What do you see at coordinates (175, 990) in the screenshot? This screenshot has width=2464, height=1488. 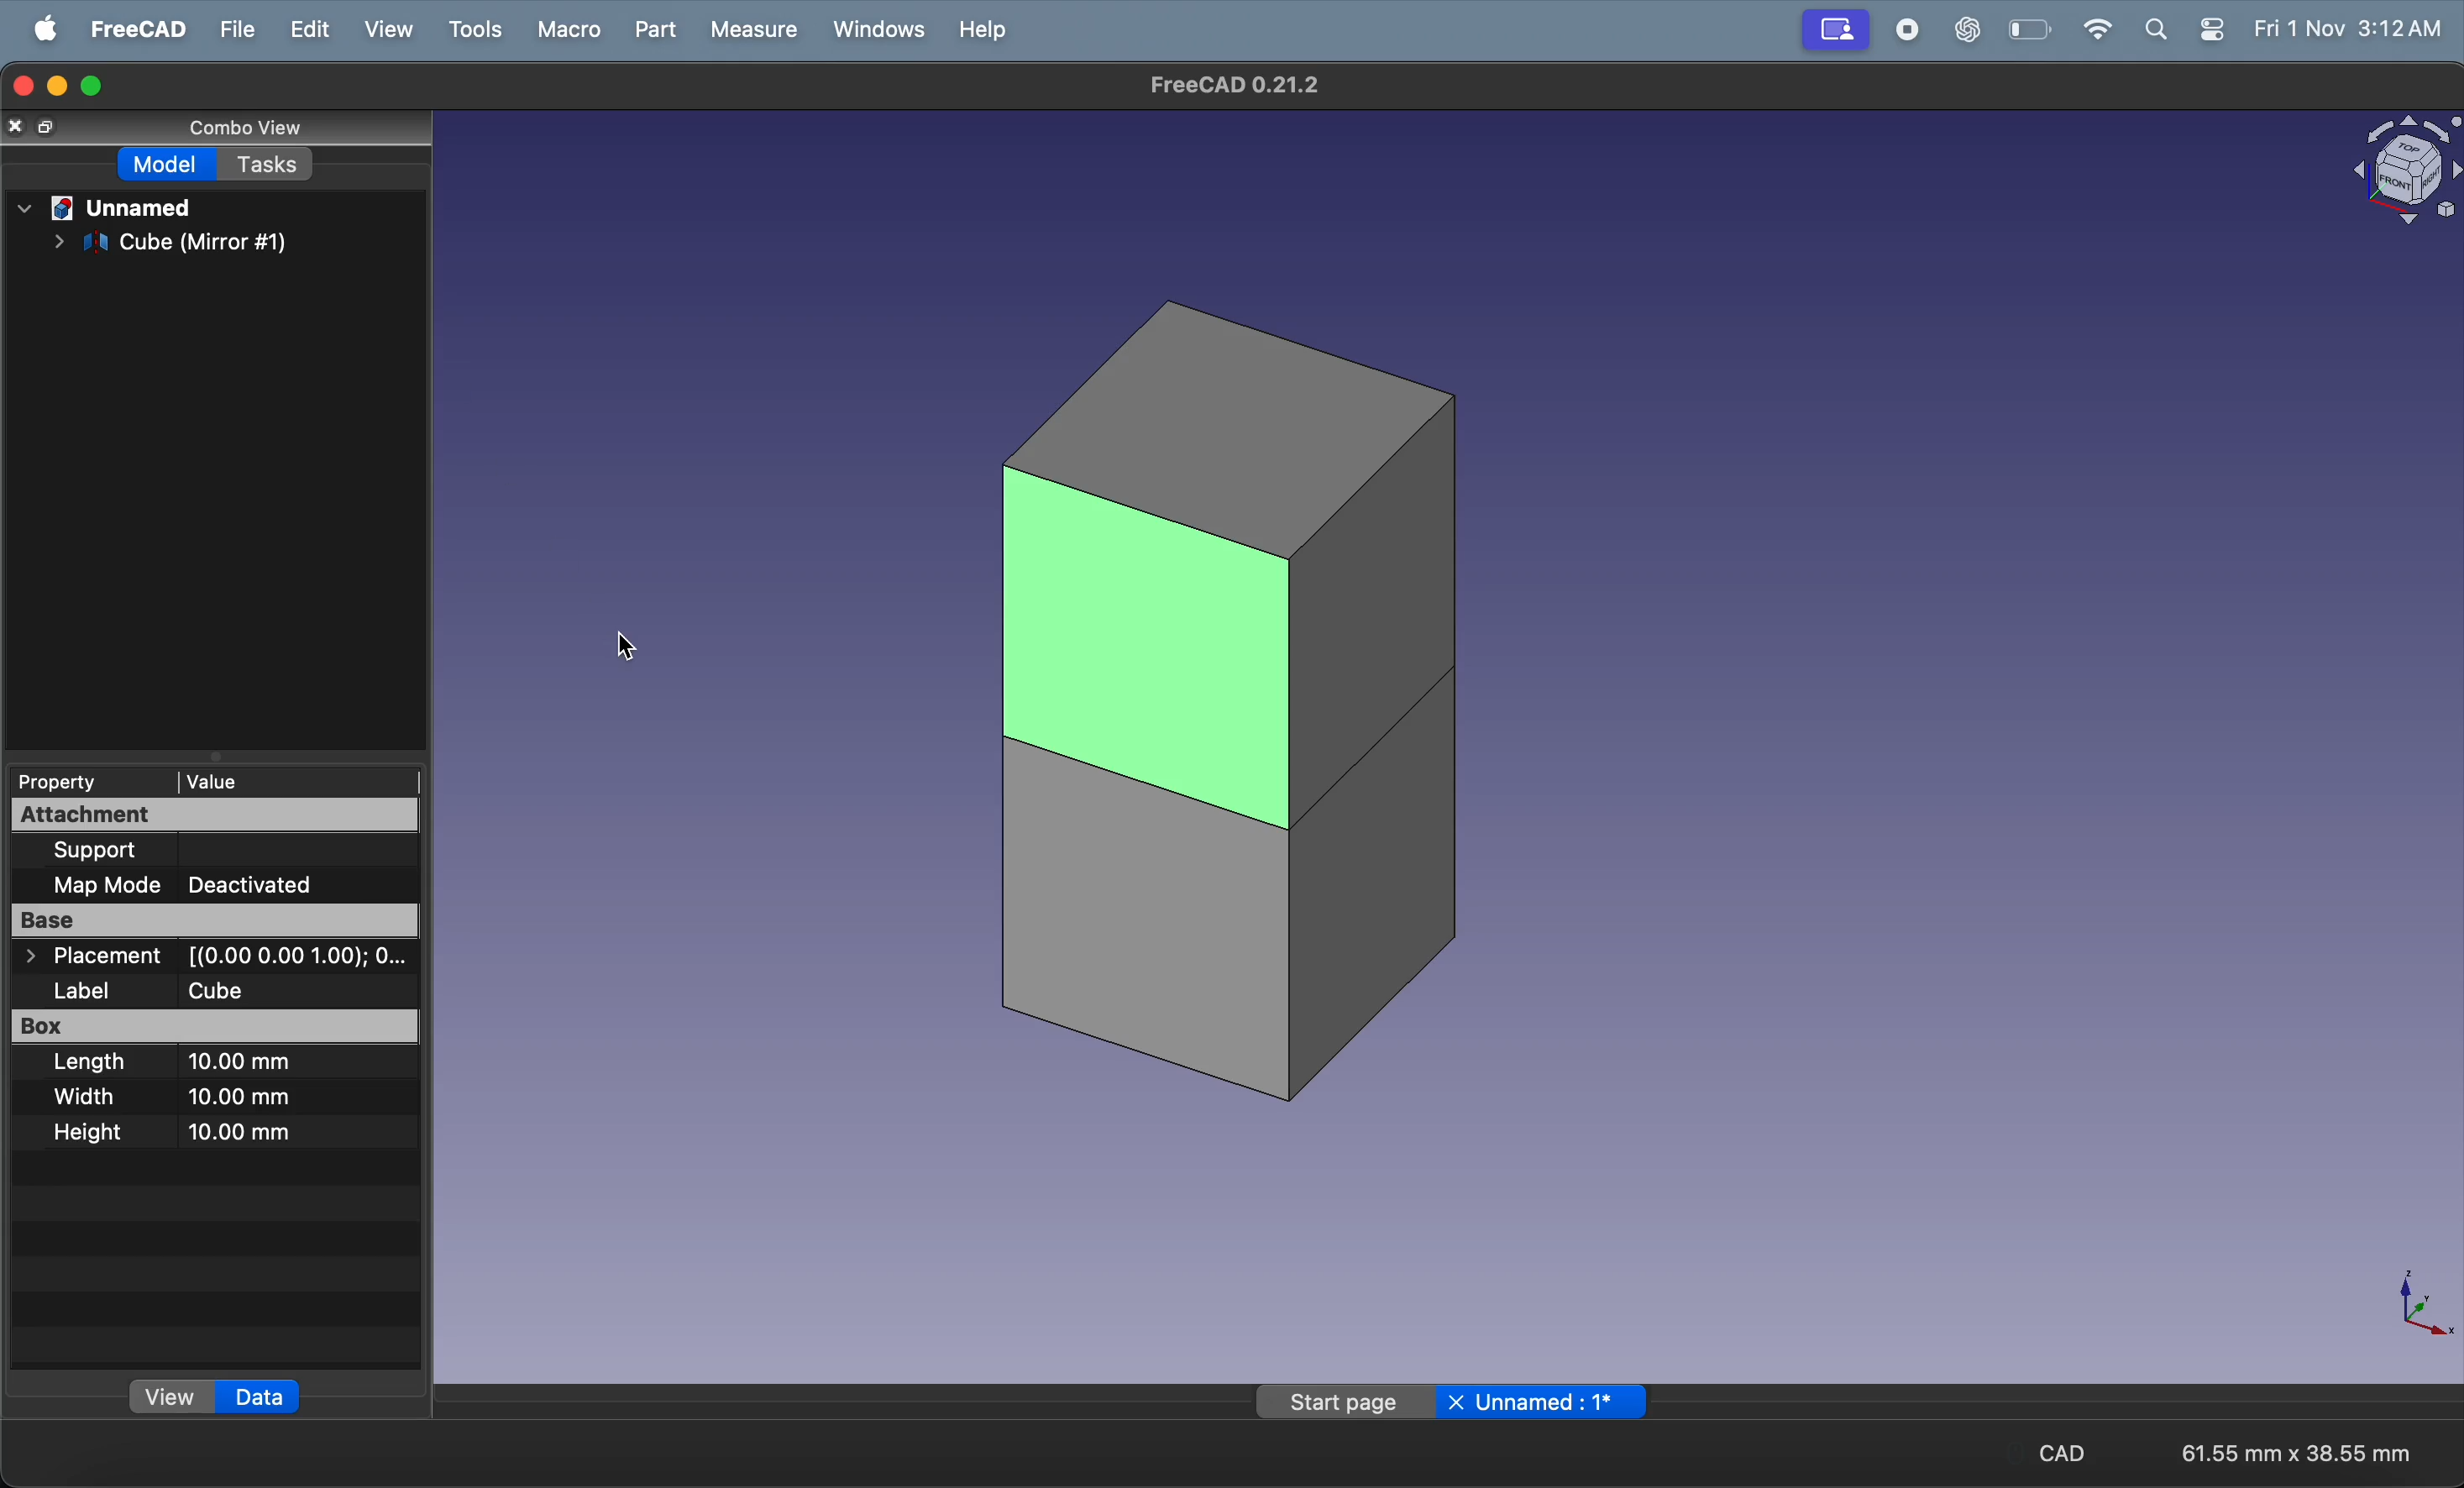 I see `Label     Cube` at bounding box center [175, 990].